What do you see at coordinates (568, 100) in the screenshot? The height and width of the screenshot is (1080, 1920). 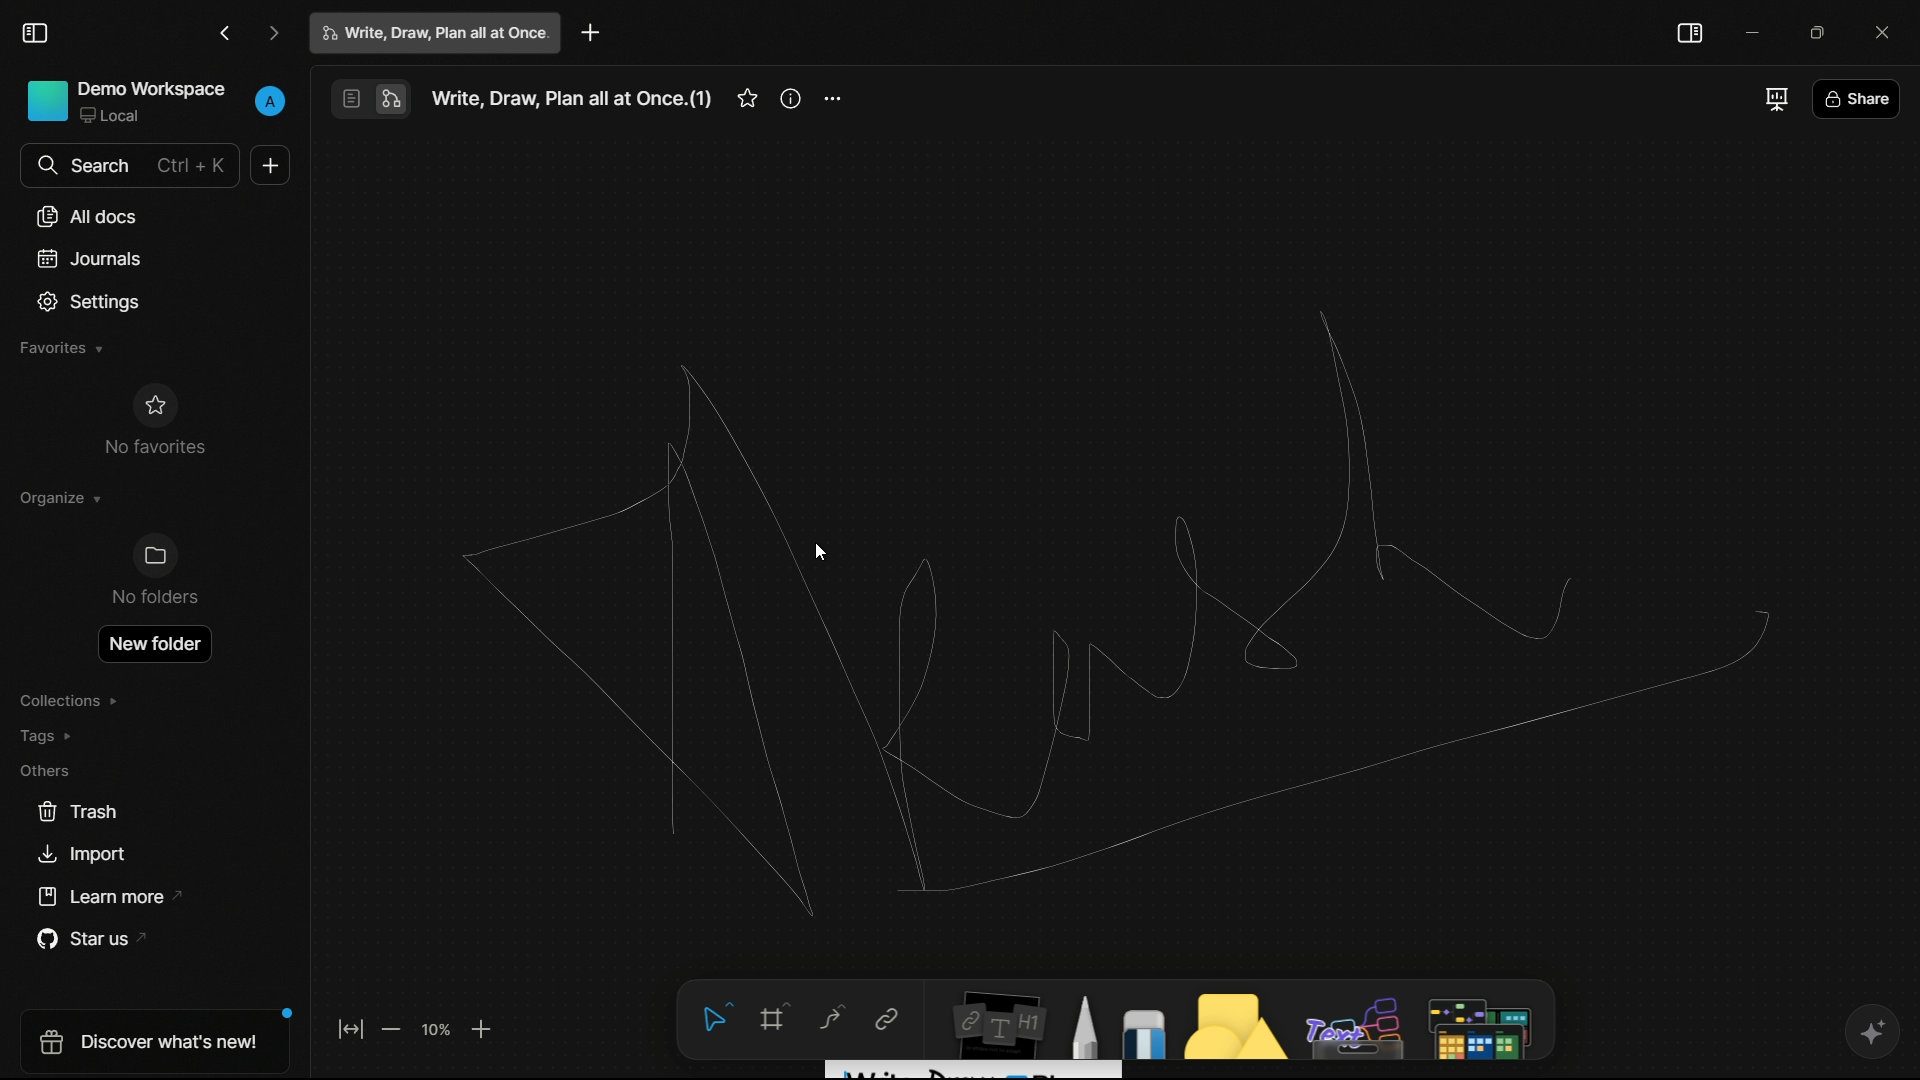 I see `Write, Draw, Plan all at Once.(1)` at bounding box center [568, 100].